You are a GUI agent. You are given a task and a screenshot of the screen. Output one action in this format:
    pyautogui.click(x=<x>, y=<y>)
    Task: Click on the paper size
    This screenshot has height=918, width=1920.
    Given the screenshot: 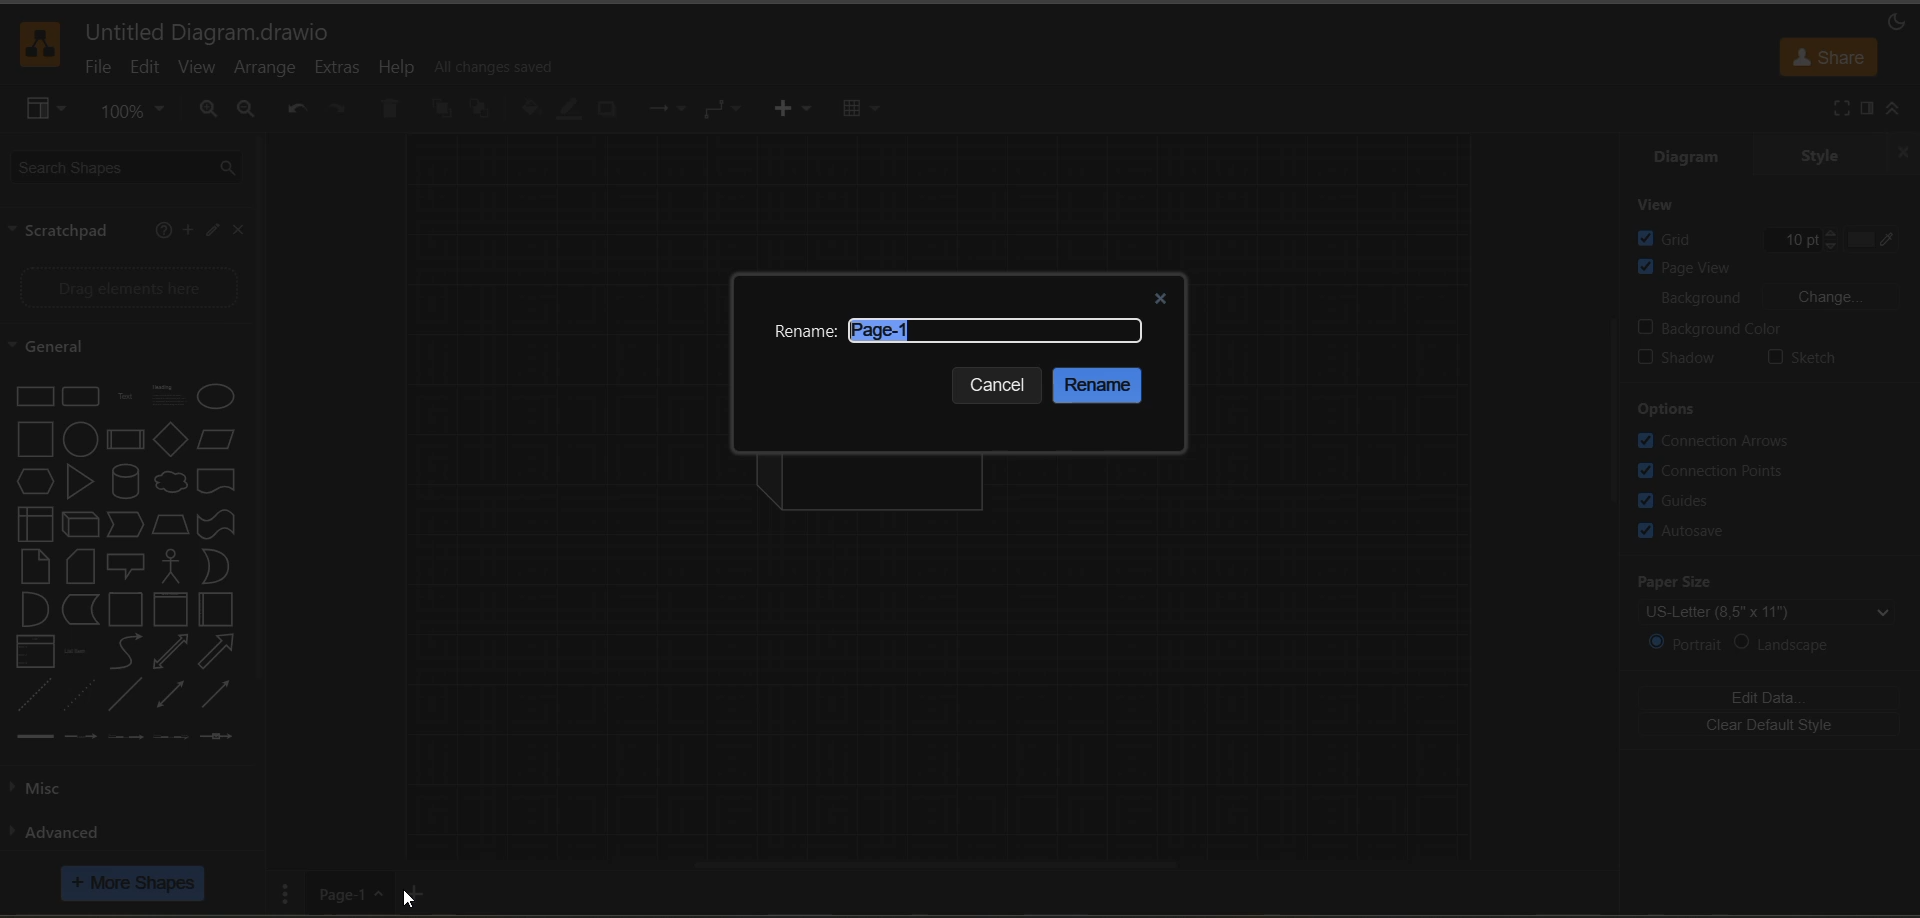 What is the action you would take?
    pyautogui.click(x=1778, y=597)
    